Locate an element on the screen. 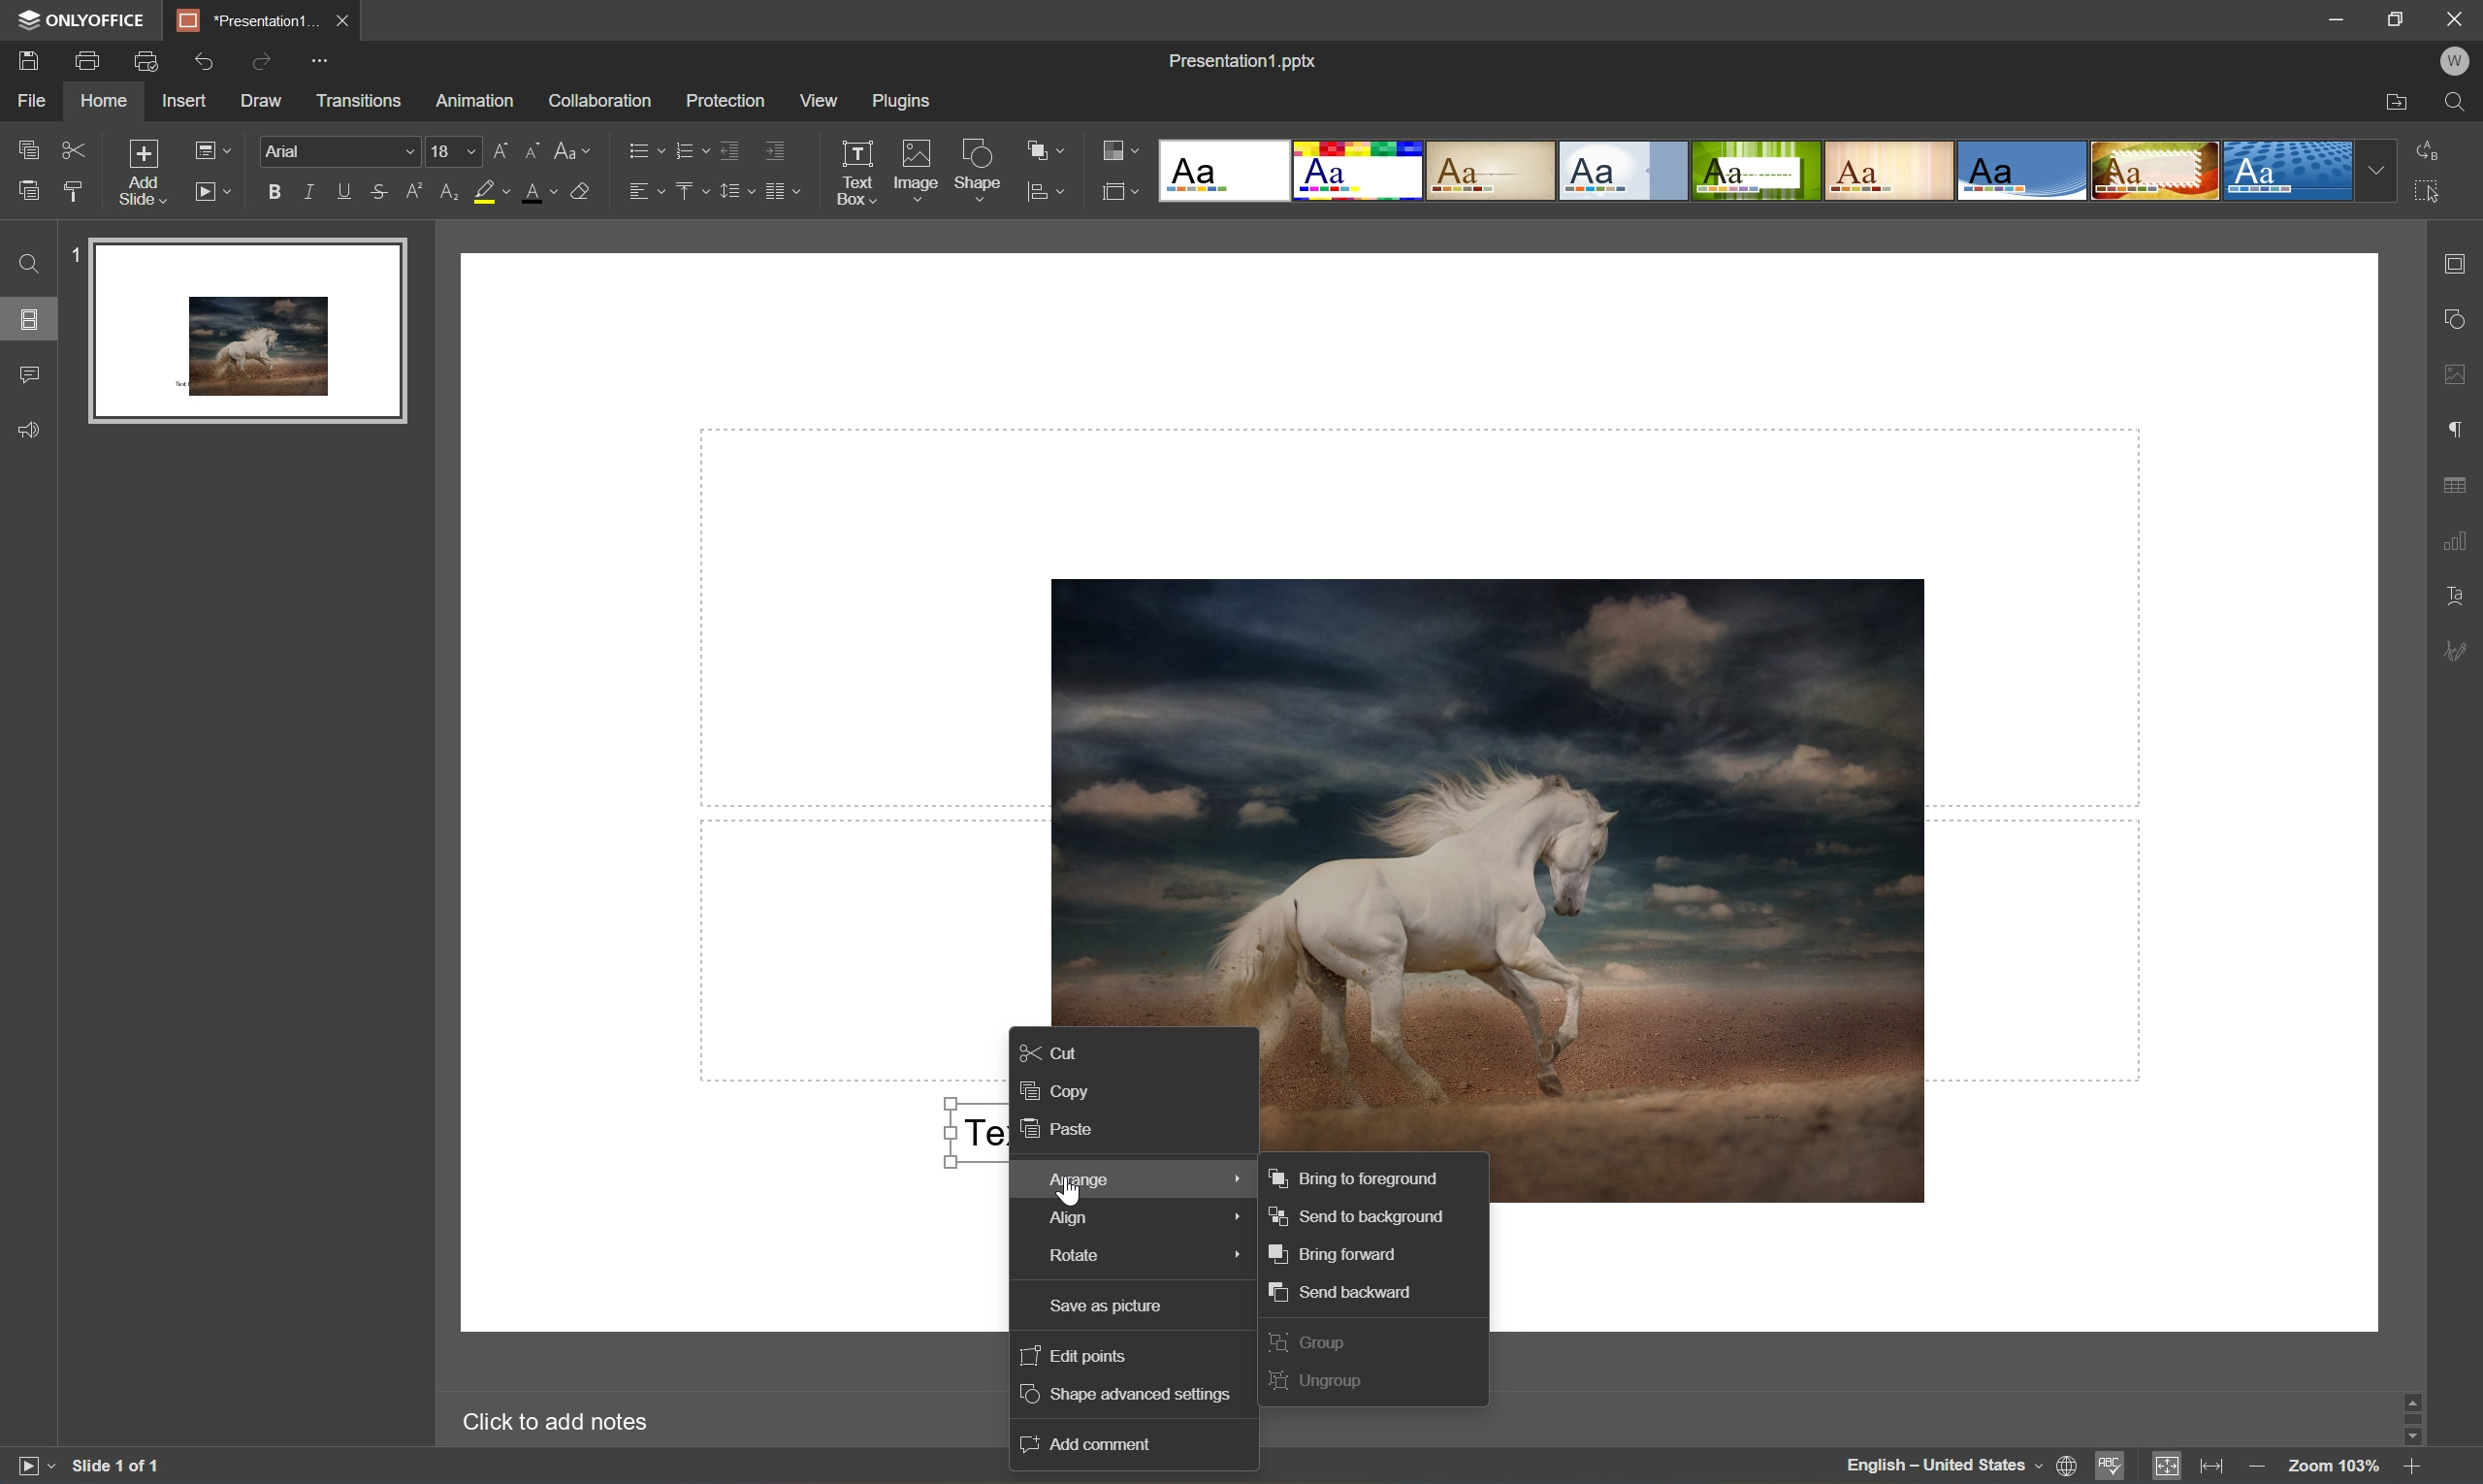 Image resolution: width=2483 pixels, height=1484 pixels. Zoom In is located at coordinates (2413, 1469).